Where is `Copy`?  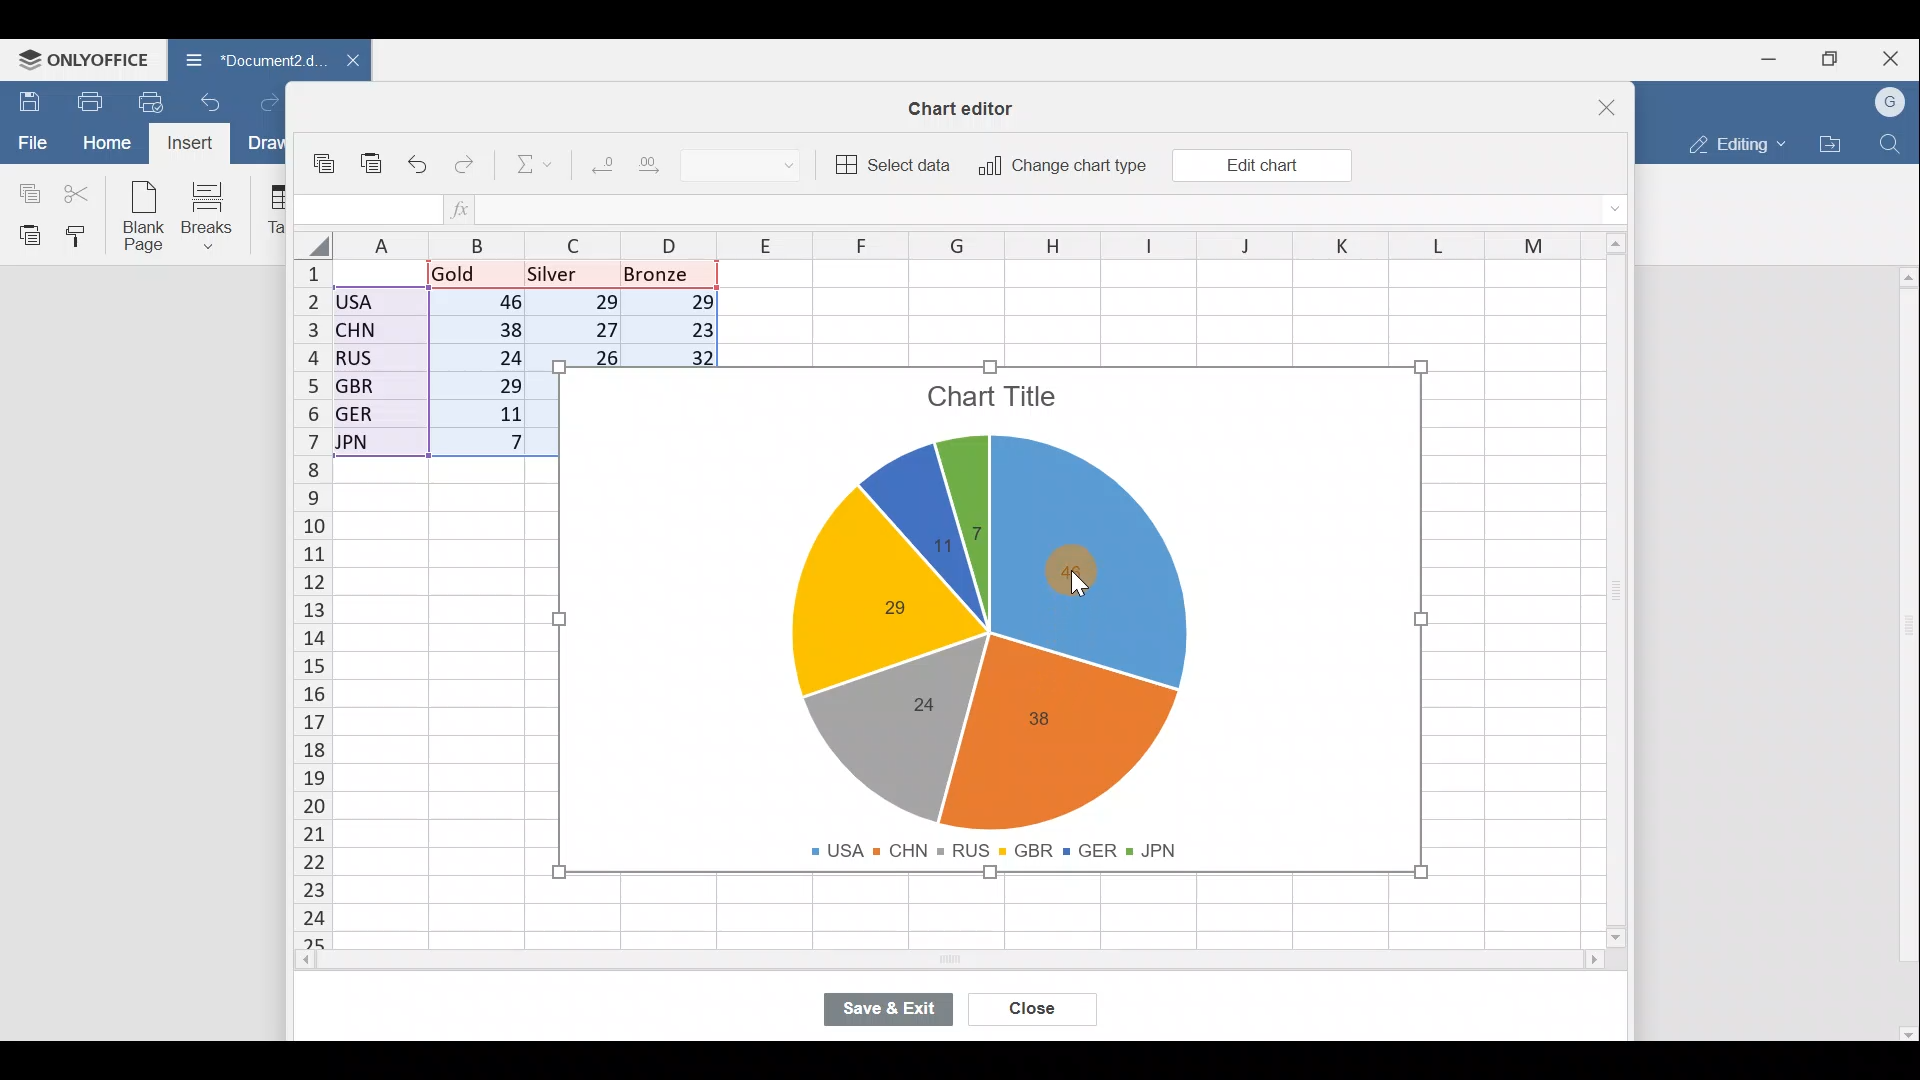
Copy is located at coordinates (329, 166).